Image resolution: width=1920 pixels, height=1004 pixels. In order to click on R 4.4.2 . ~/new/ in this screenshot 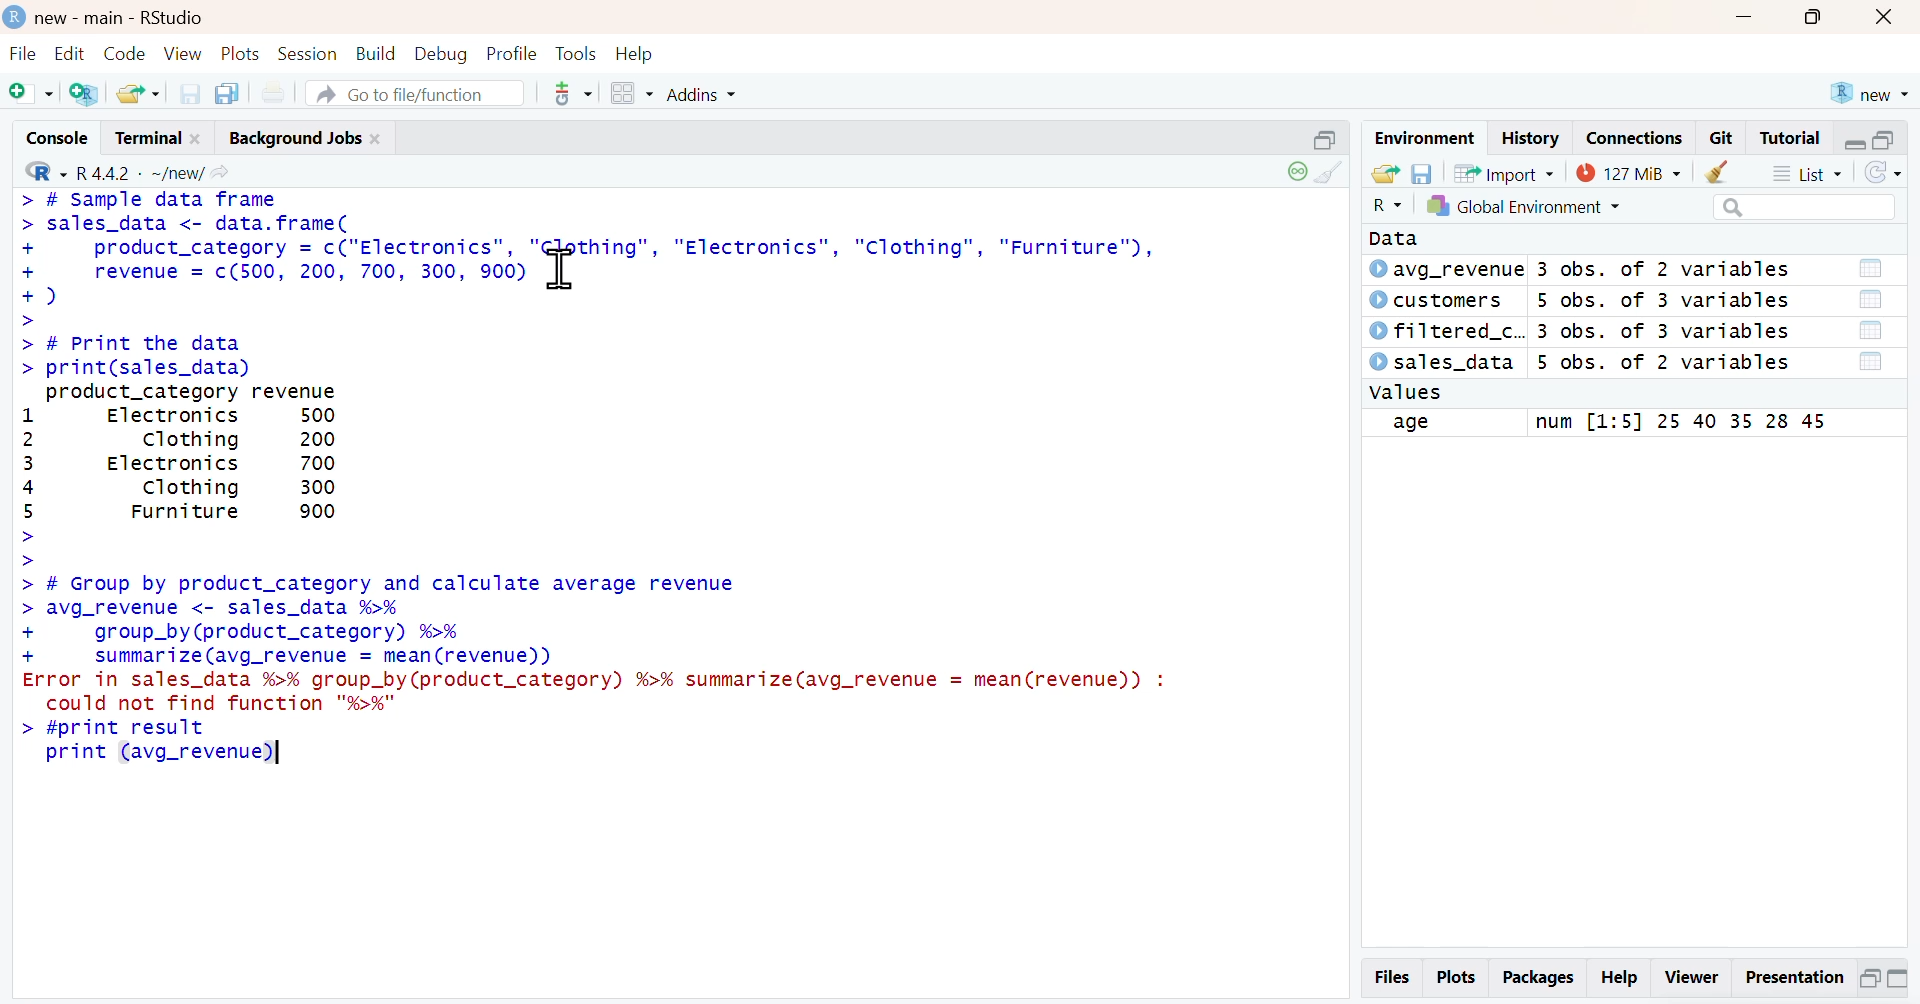, I will do `click(154, 172)`.